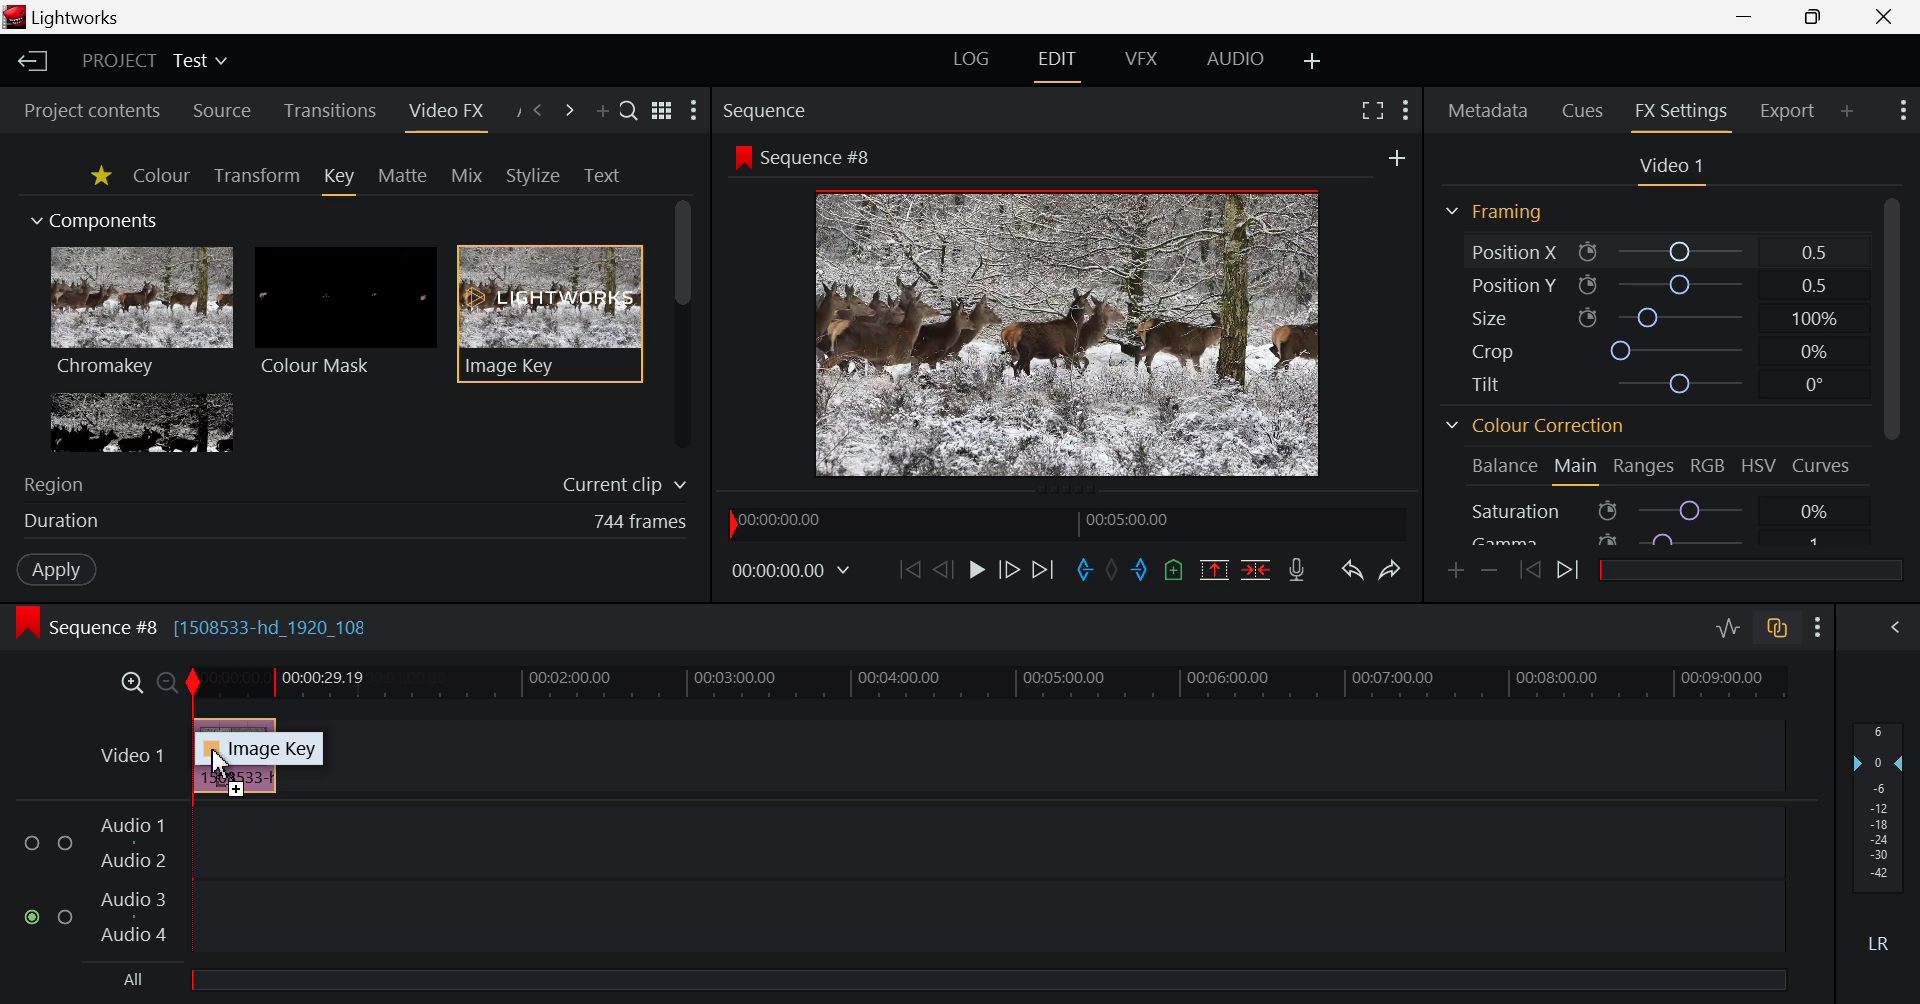  What do you see at coordinates (406, 177) in the screenshot?
I see `Matte` at bounding box center [406, 177].